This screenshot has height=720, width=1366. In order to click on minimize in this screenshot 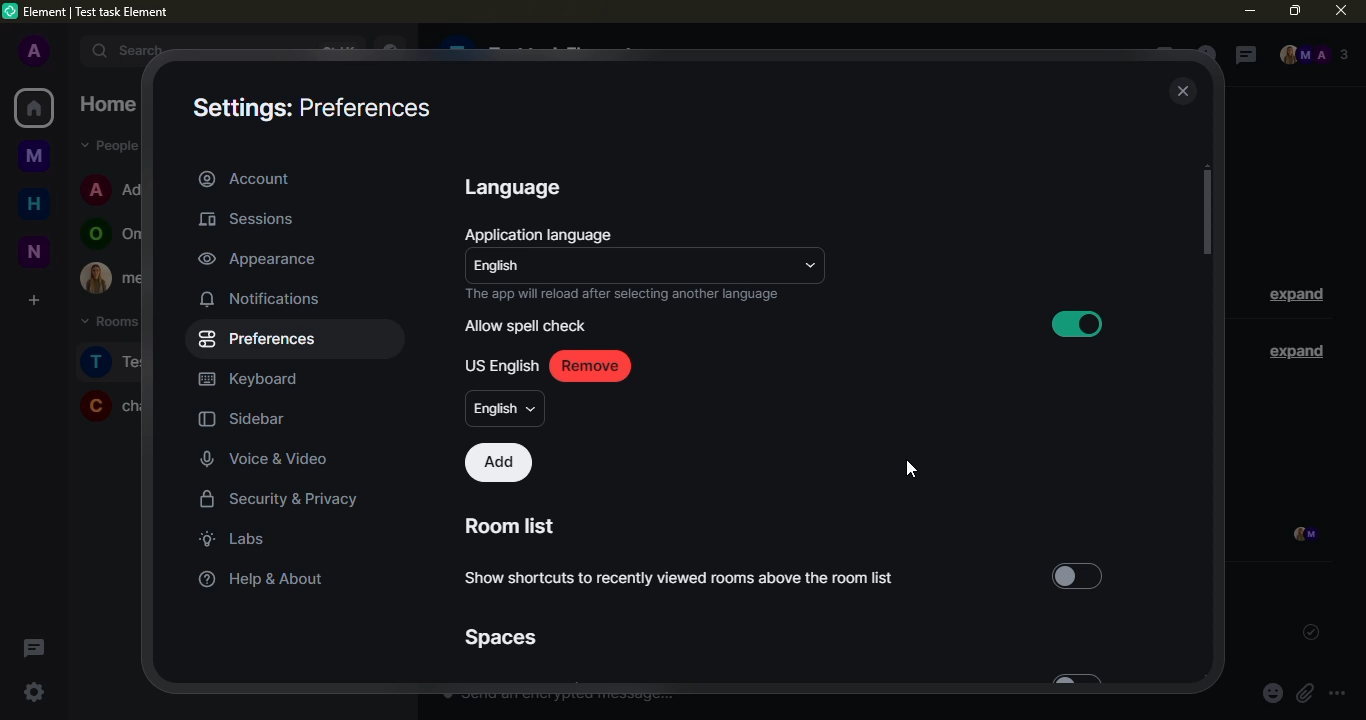, I will do `click(1249, 11)`.